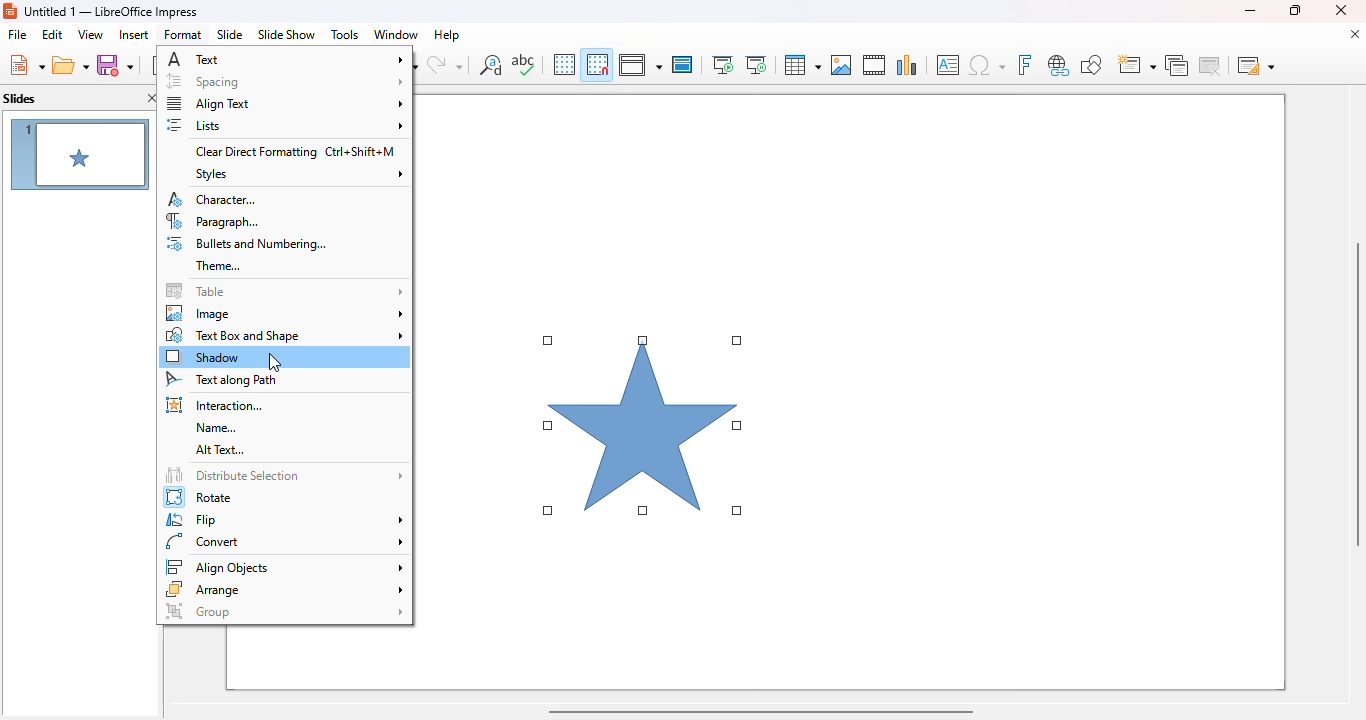 This screenshot has height=720, width=1366. What do you see at coordinates (215, 221) in the screenshot?
I see `paragraph` at bounding box center [215, 221].